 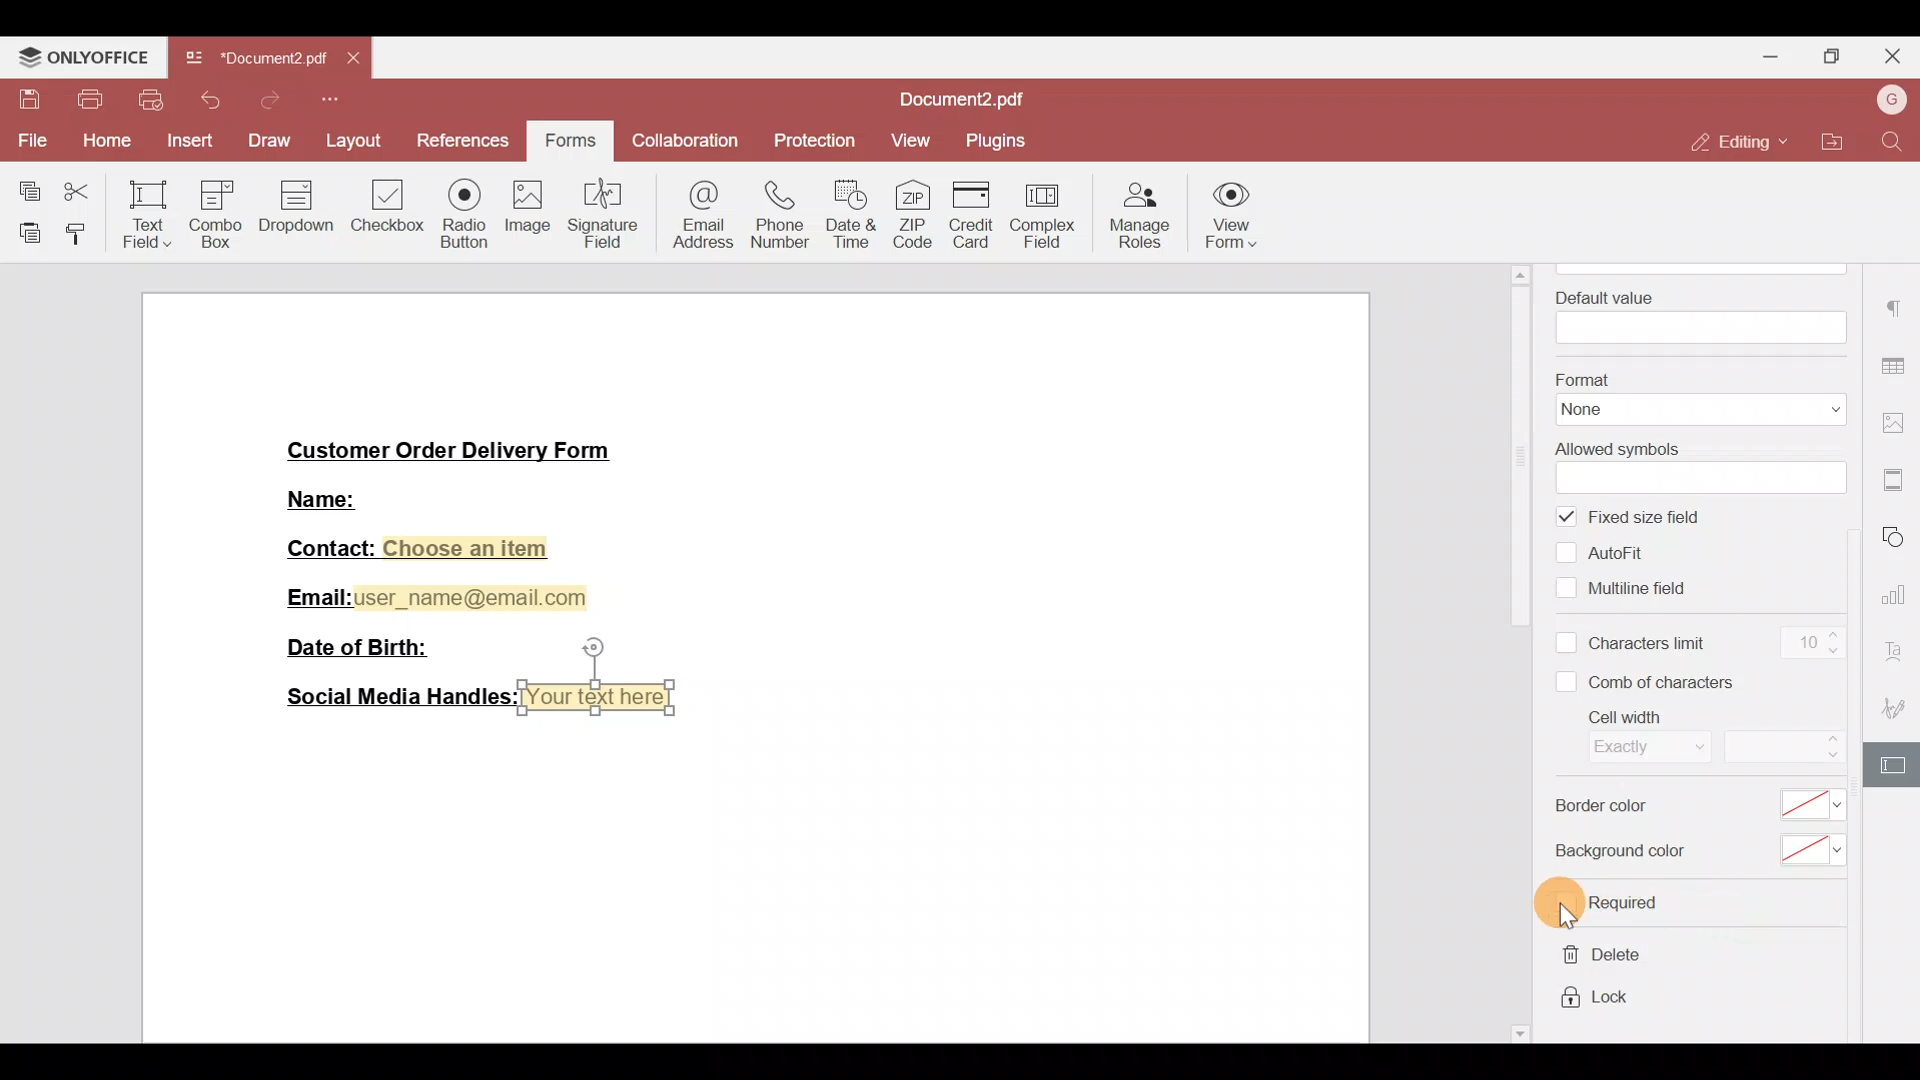 I want to click on Checkbox, so click(x=385, y=204).